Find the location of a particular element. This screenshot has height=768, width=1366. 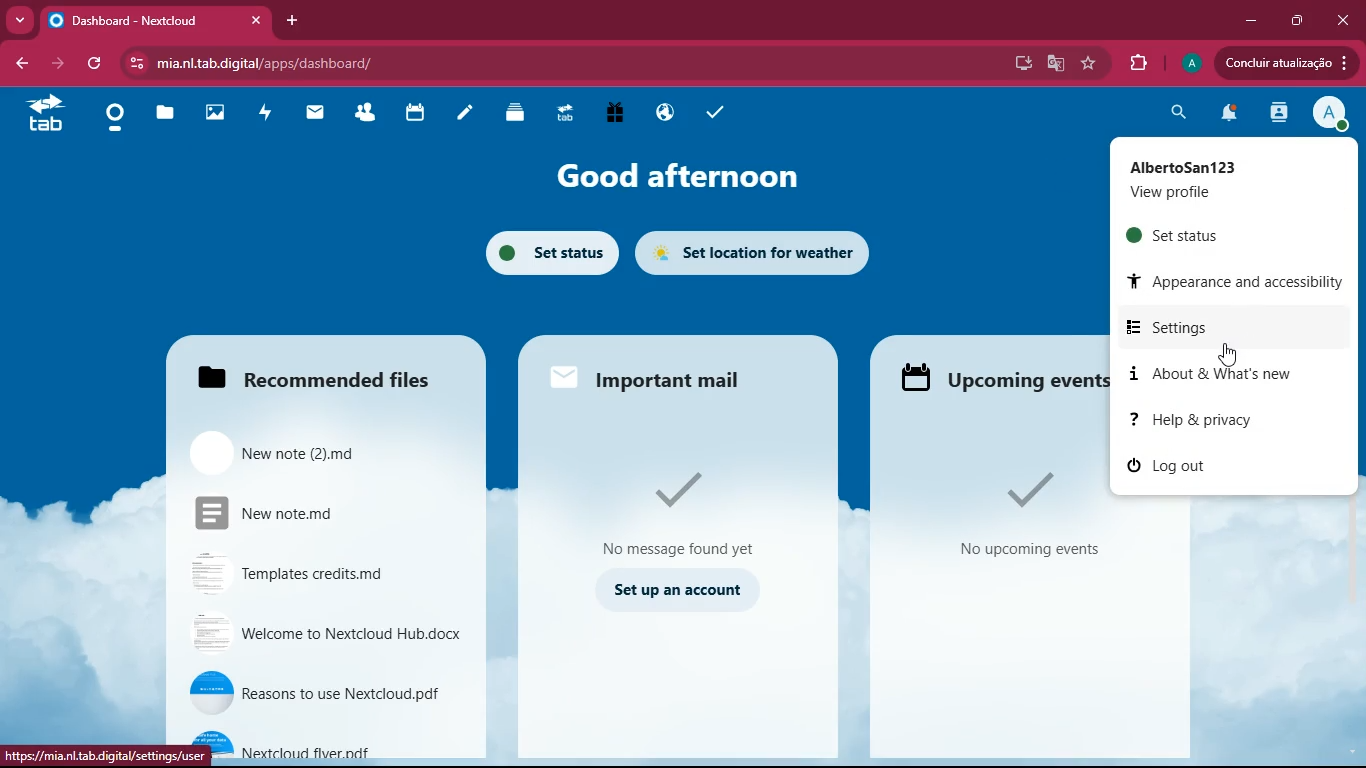

Nextcloud flyer.pdf is located at coordinates (342, 745).